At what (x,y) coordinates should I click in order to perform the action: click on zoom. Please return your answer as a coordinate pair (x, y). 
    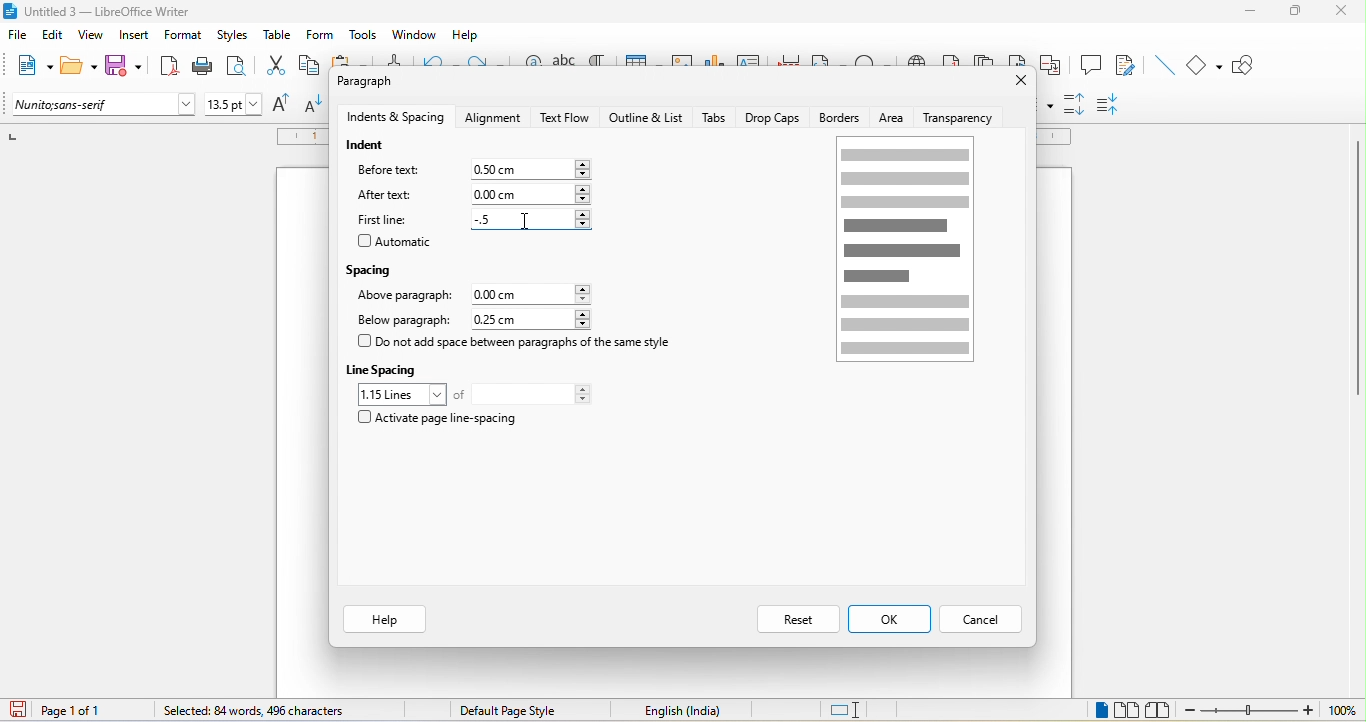
    Looking at the image, I should click on (1250, 712).